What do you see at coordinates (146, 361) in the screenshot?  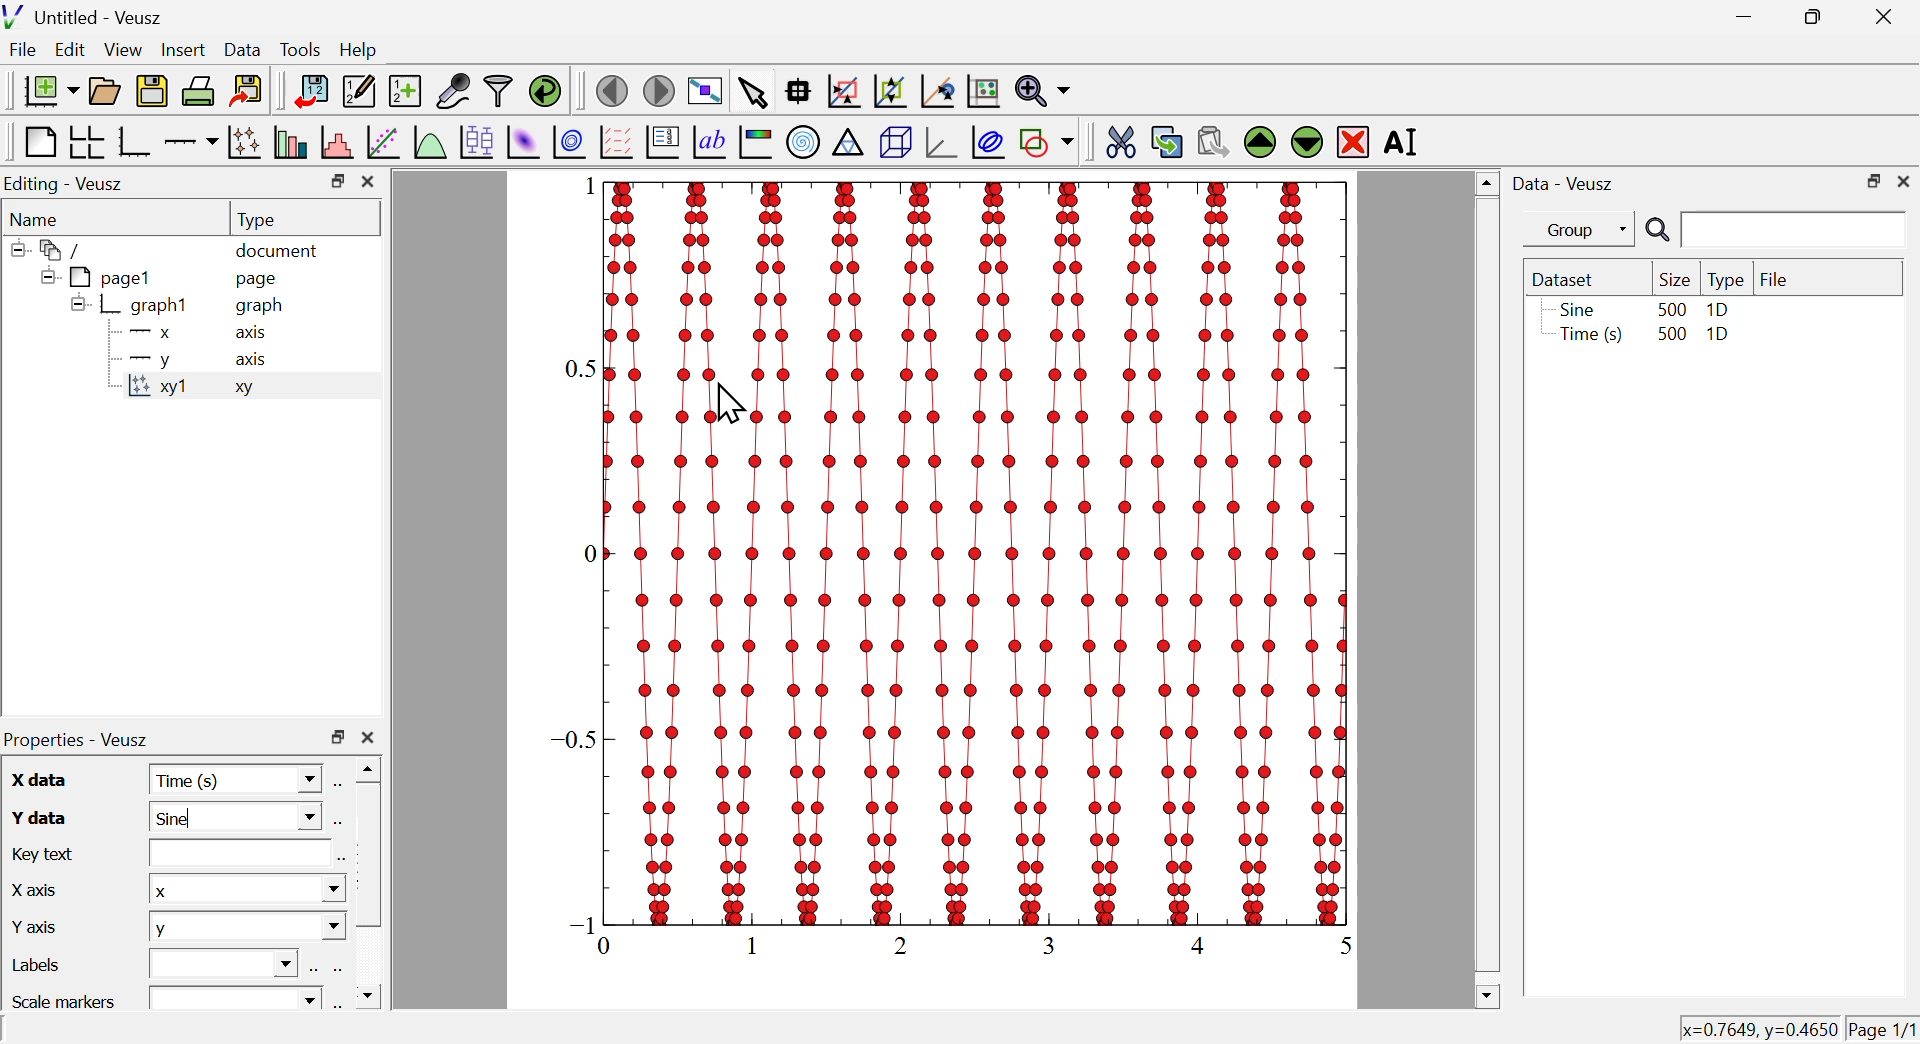 I see `y` at bounding box center [146, 361].